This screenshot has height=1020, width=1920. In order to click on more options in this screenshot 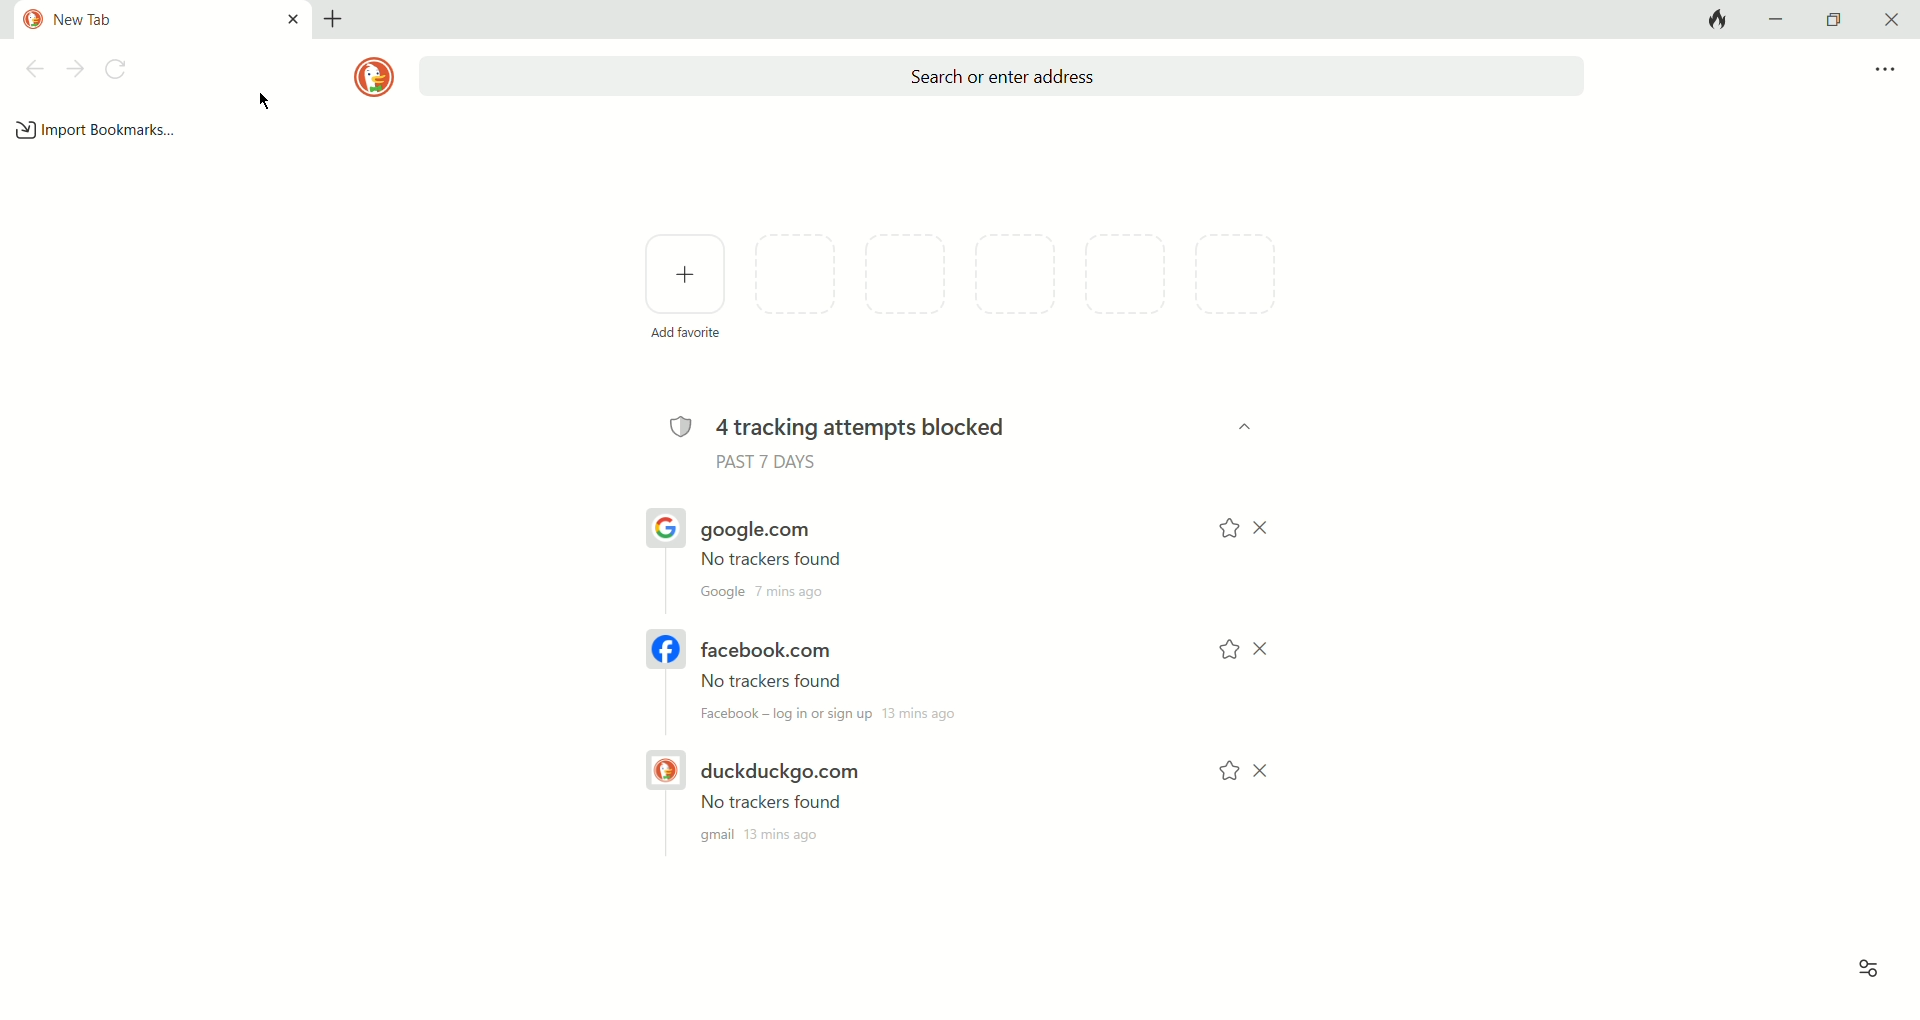, I will do `click(1886, 71)`.